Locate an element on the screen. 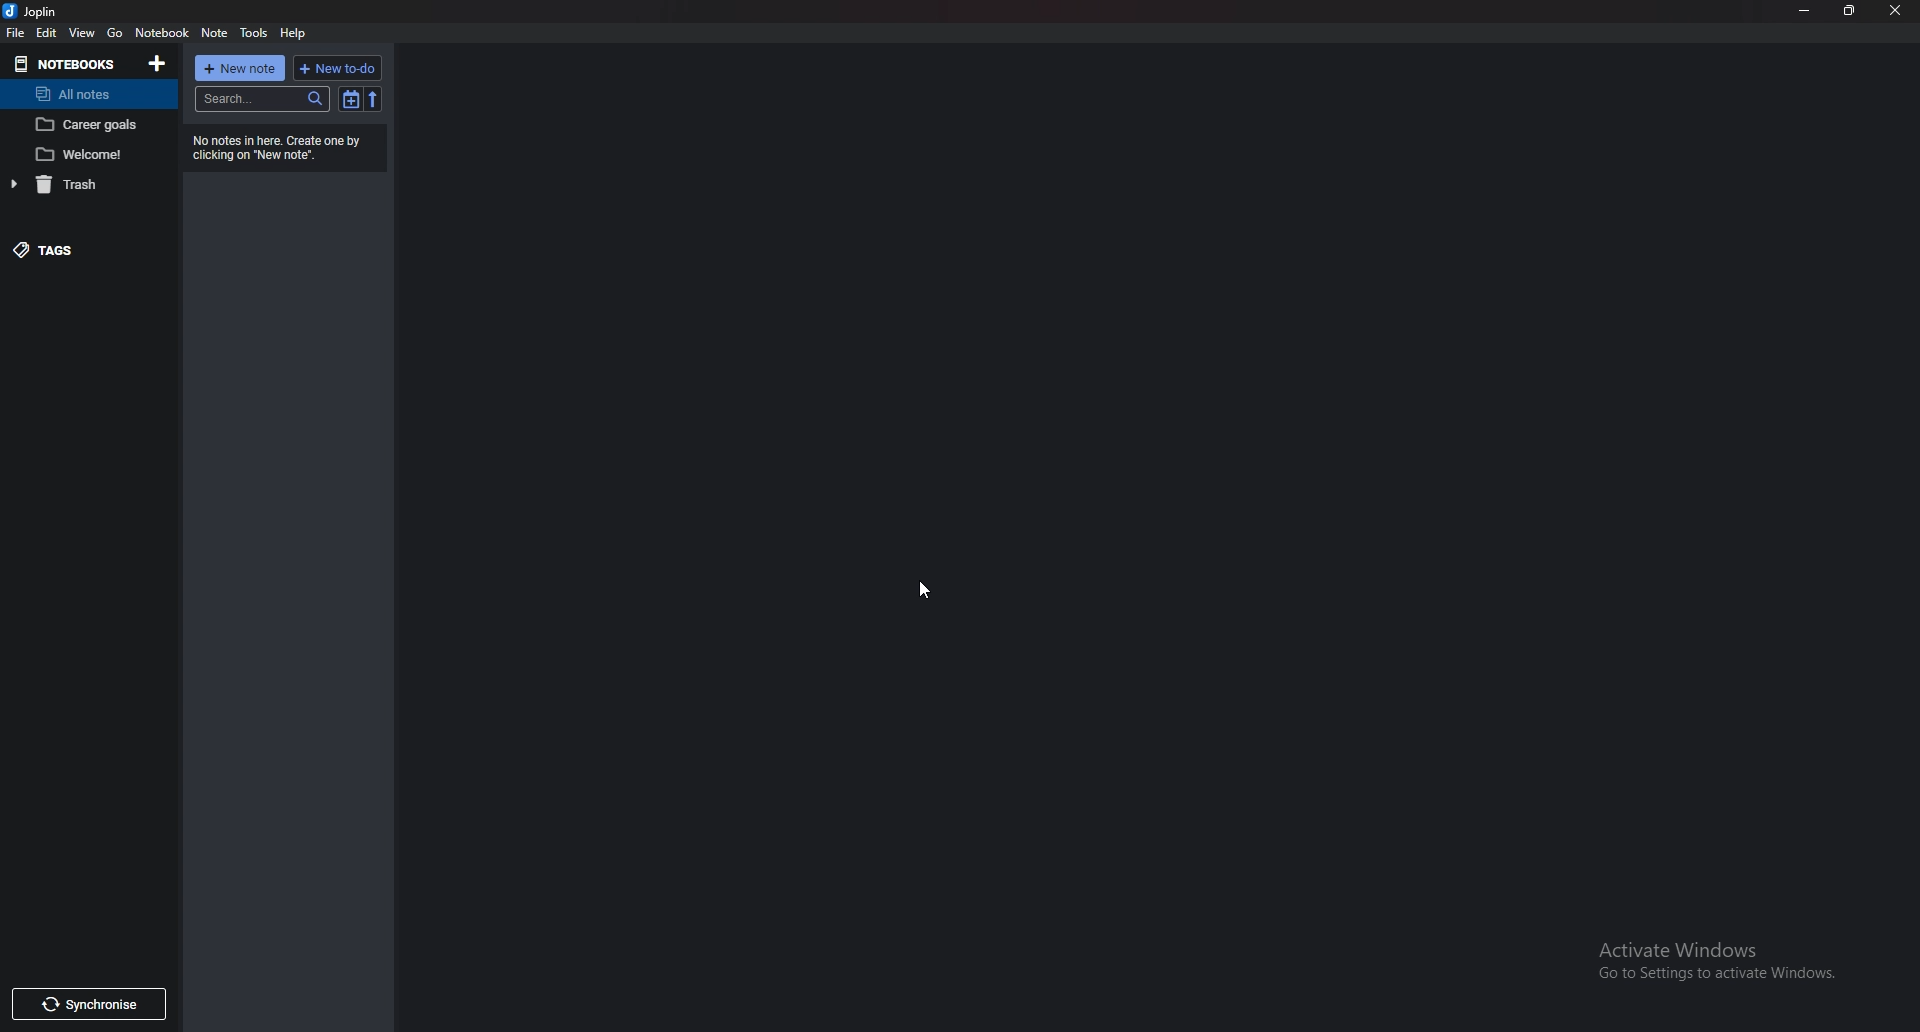 This screenshot has width=1920, height=1032. all notes is located at coordinates (74, 95).